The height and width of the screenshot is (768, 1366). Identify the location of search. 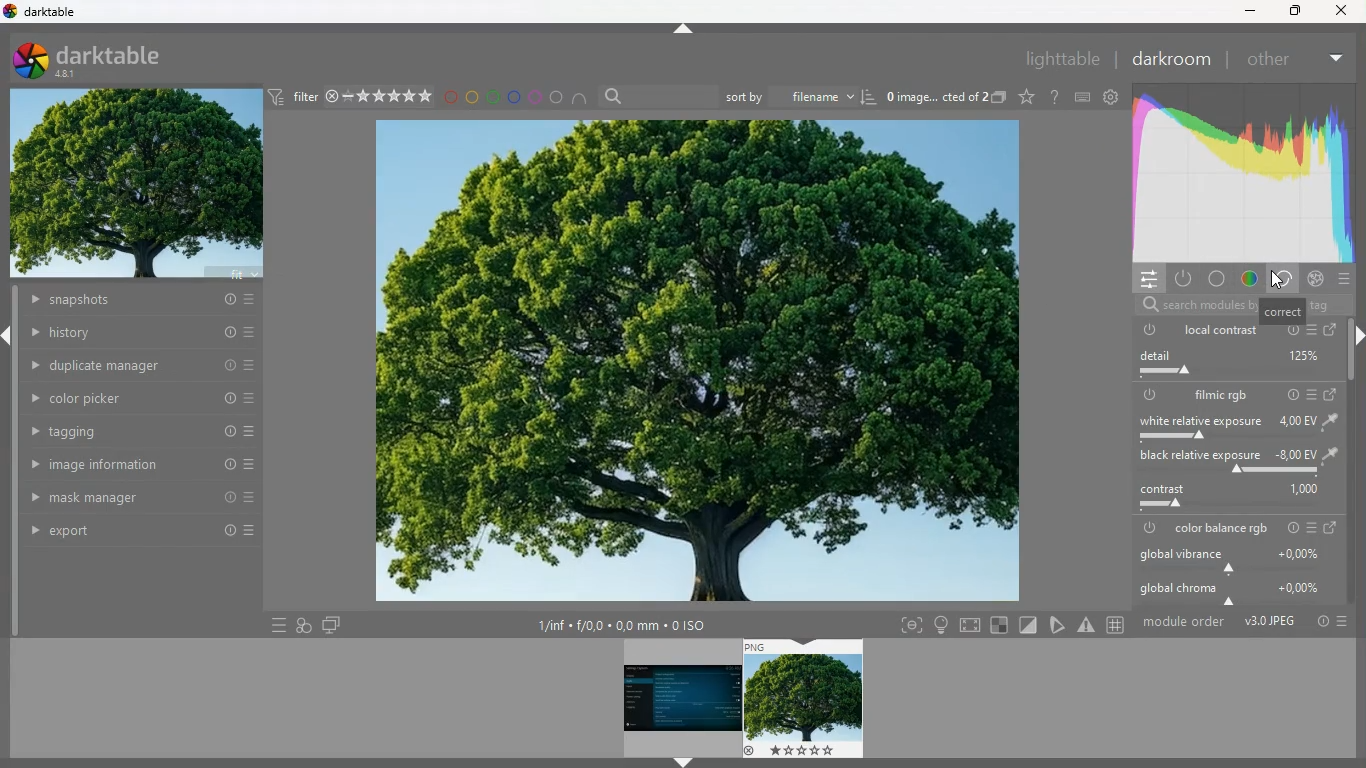
(1152, 305).